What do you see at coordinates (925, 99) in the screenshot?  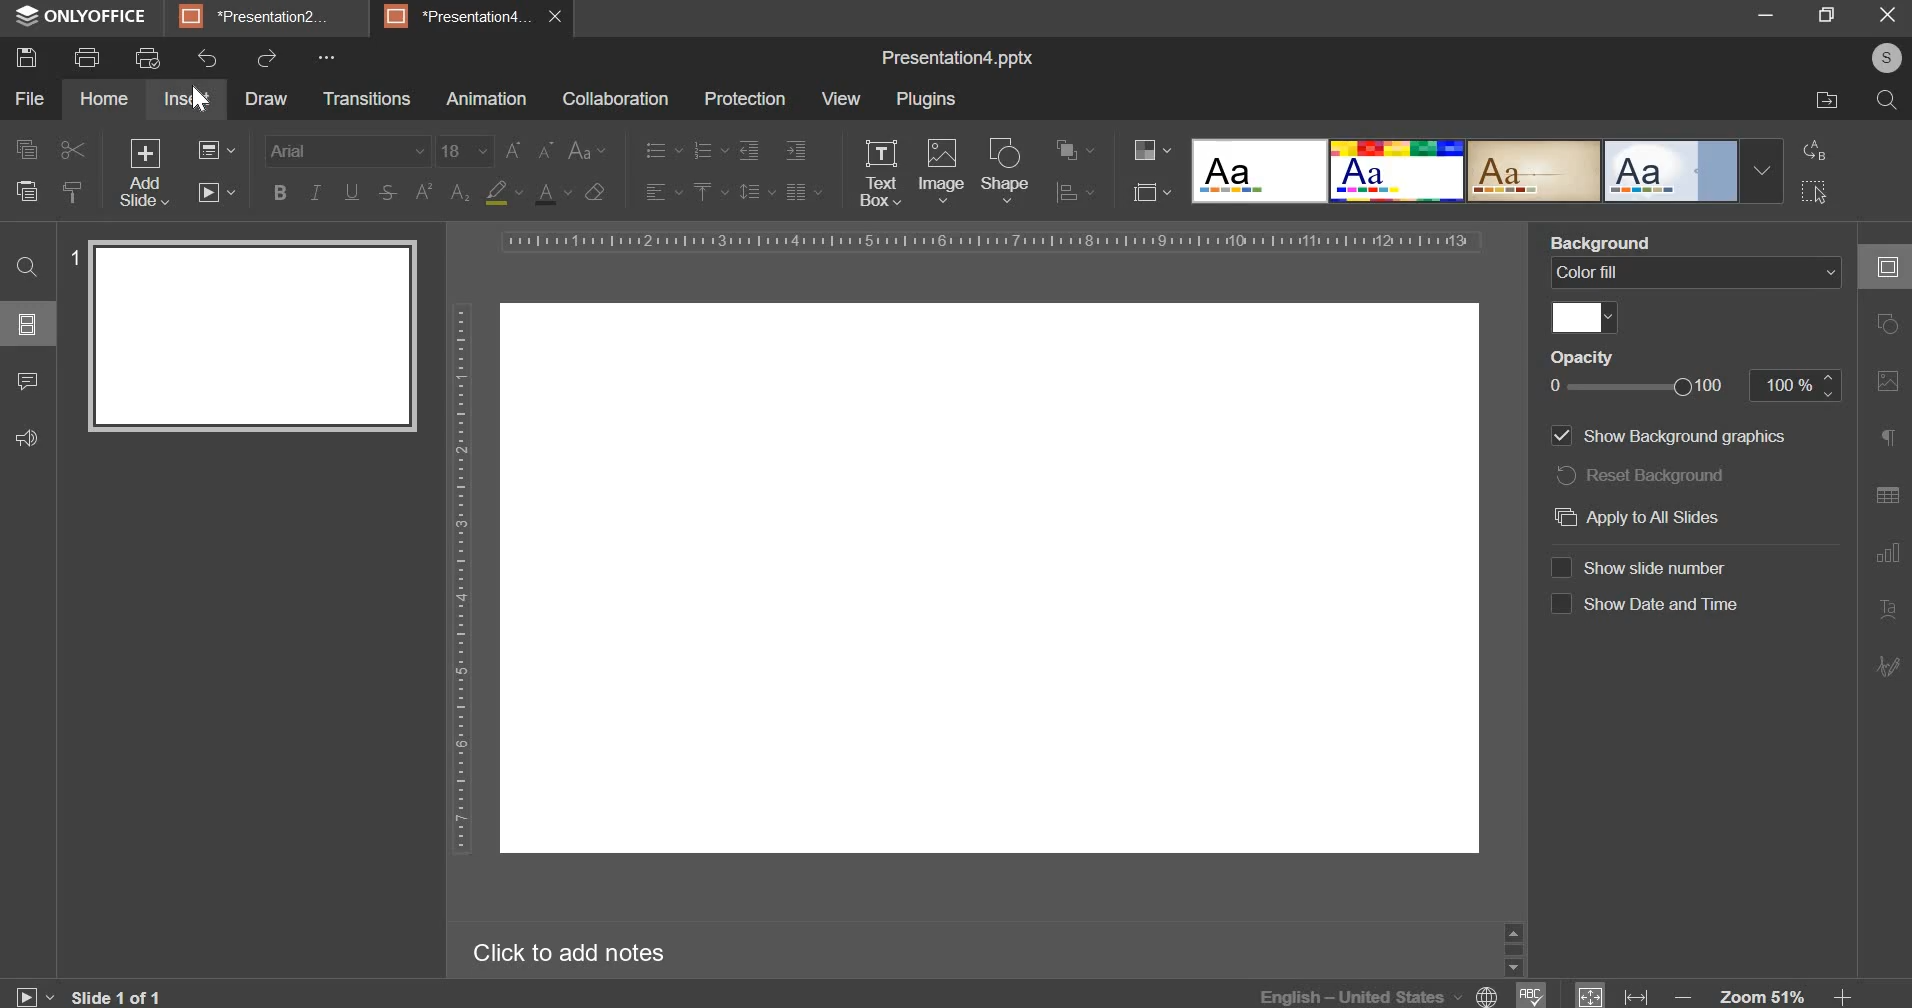 I see `plugins` at bounding box center [925, 99].